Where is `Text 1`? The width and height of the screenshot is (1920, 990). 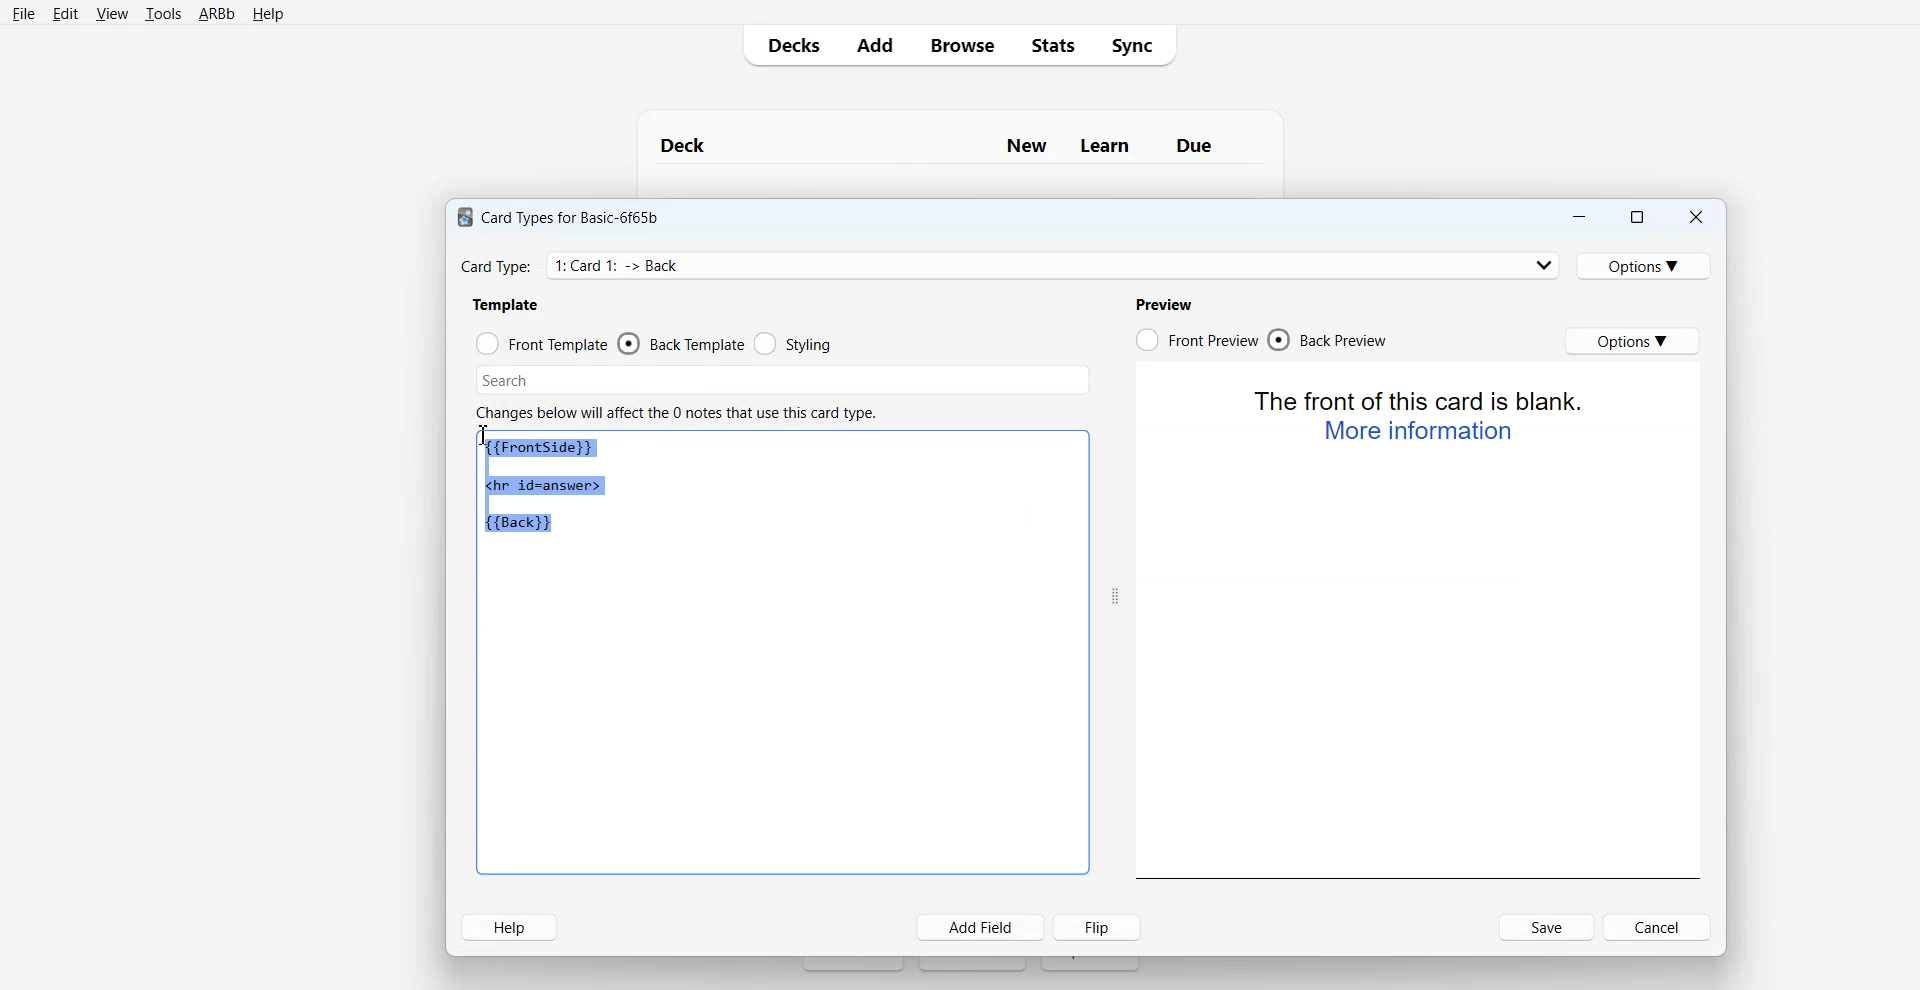 Text 1 is located at coordinates (565, 214).